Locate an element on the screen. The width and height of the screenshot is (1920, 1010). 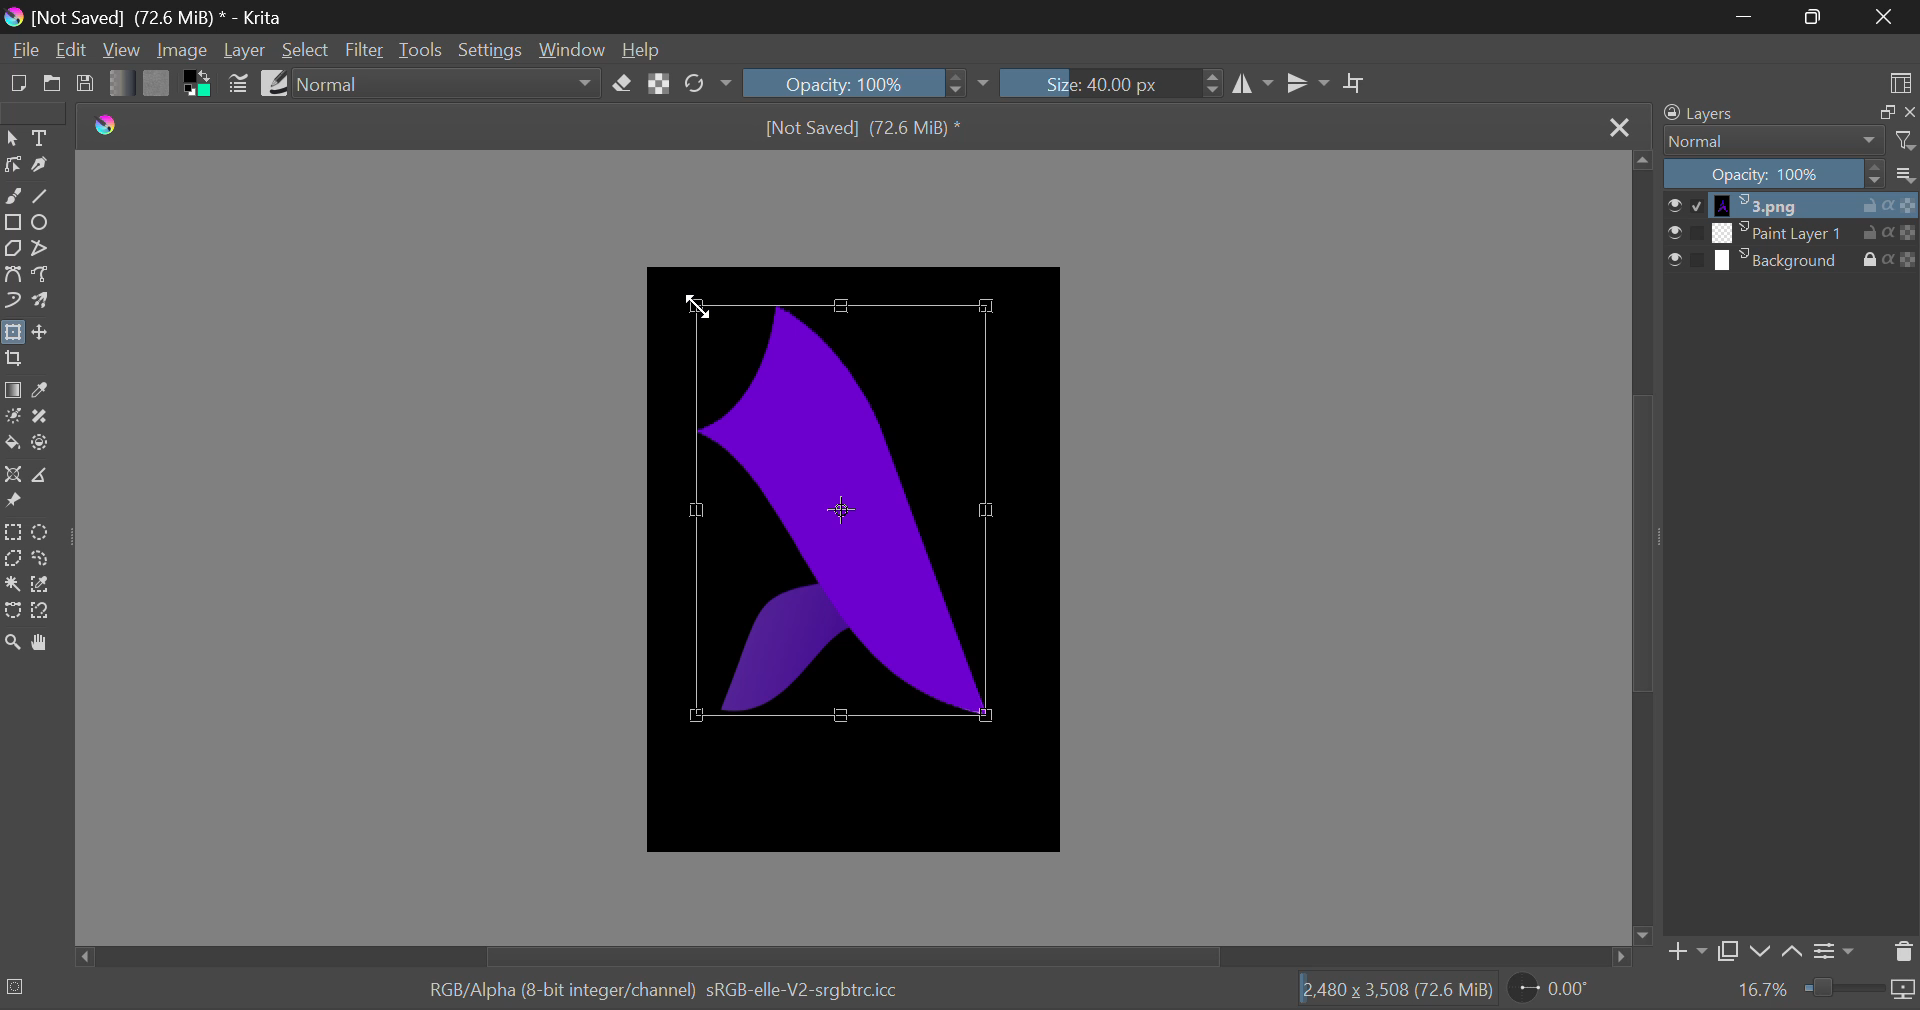
Brush Settings is located at coordinates (240, 86).